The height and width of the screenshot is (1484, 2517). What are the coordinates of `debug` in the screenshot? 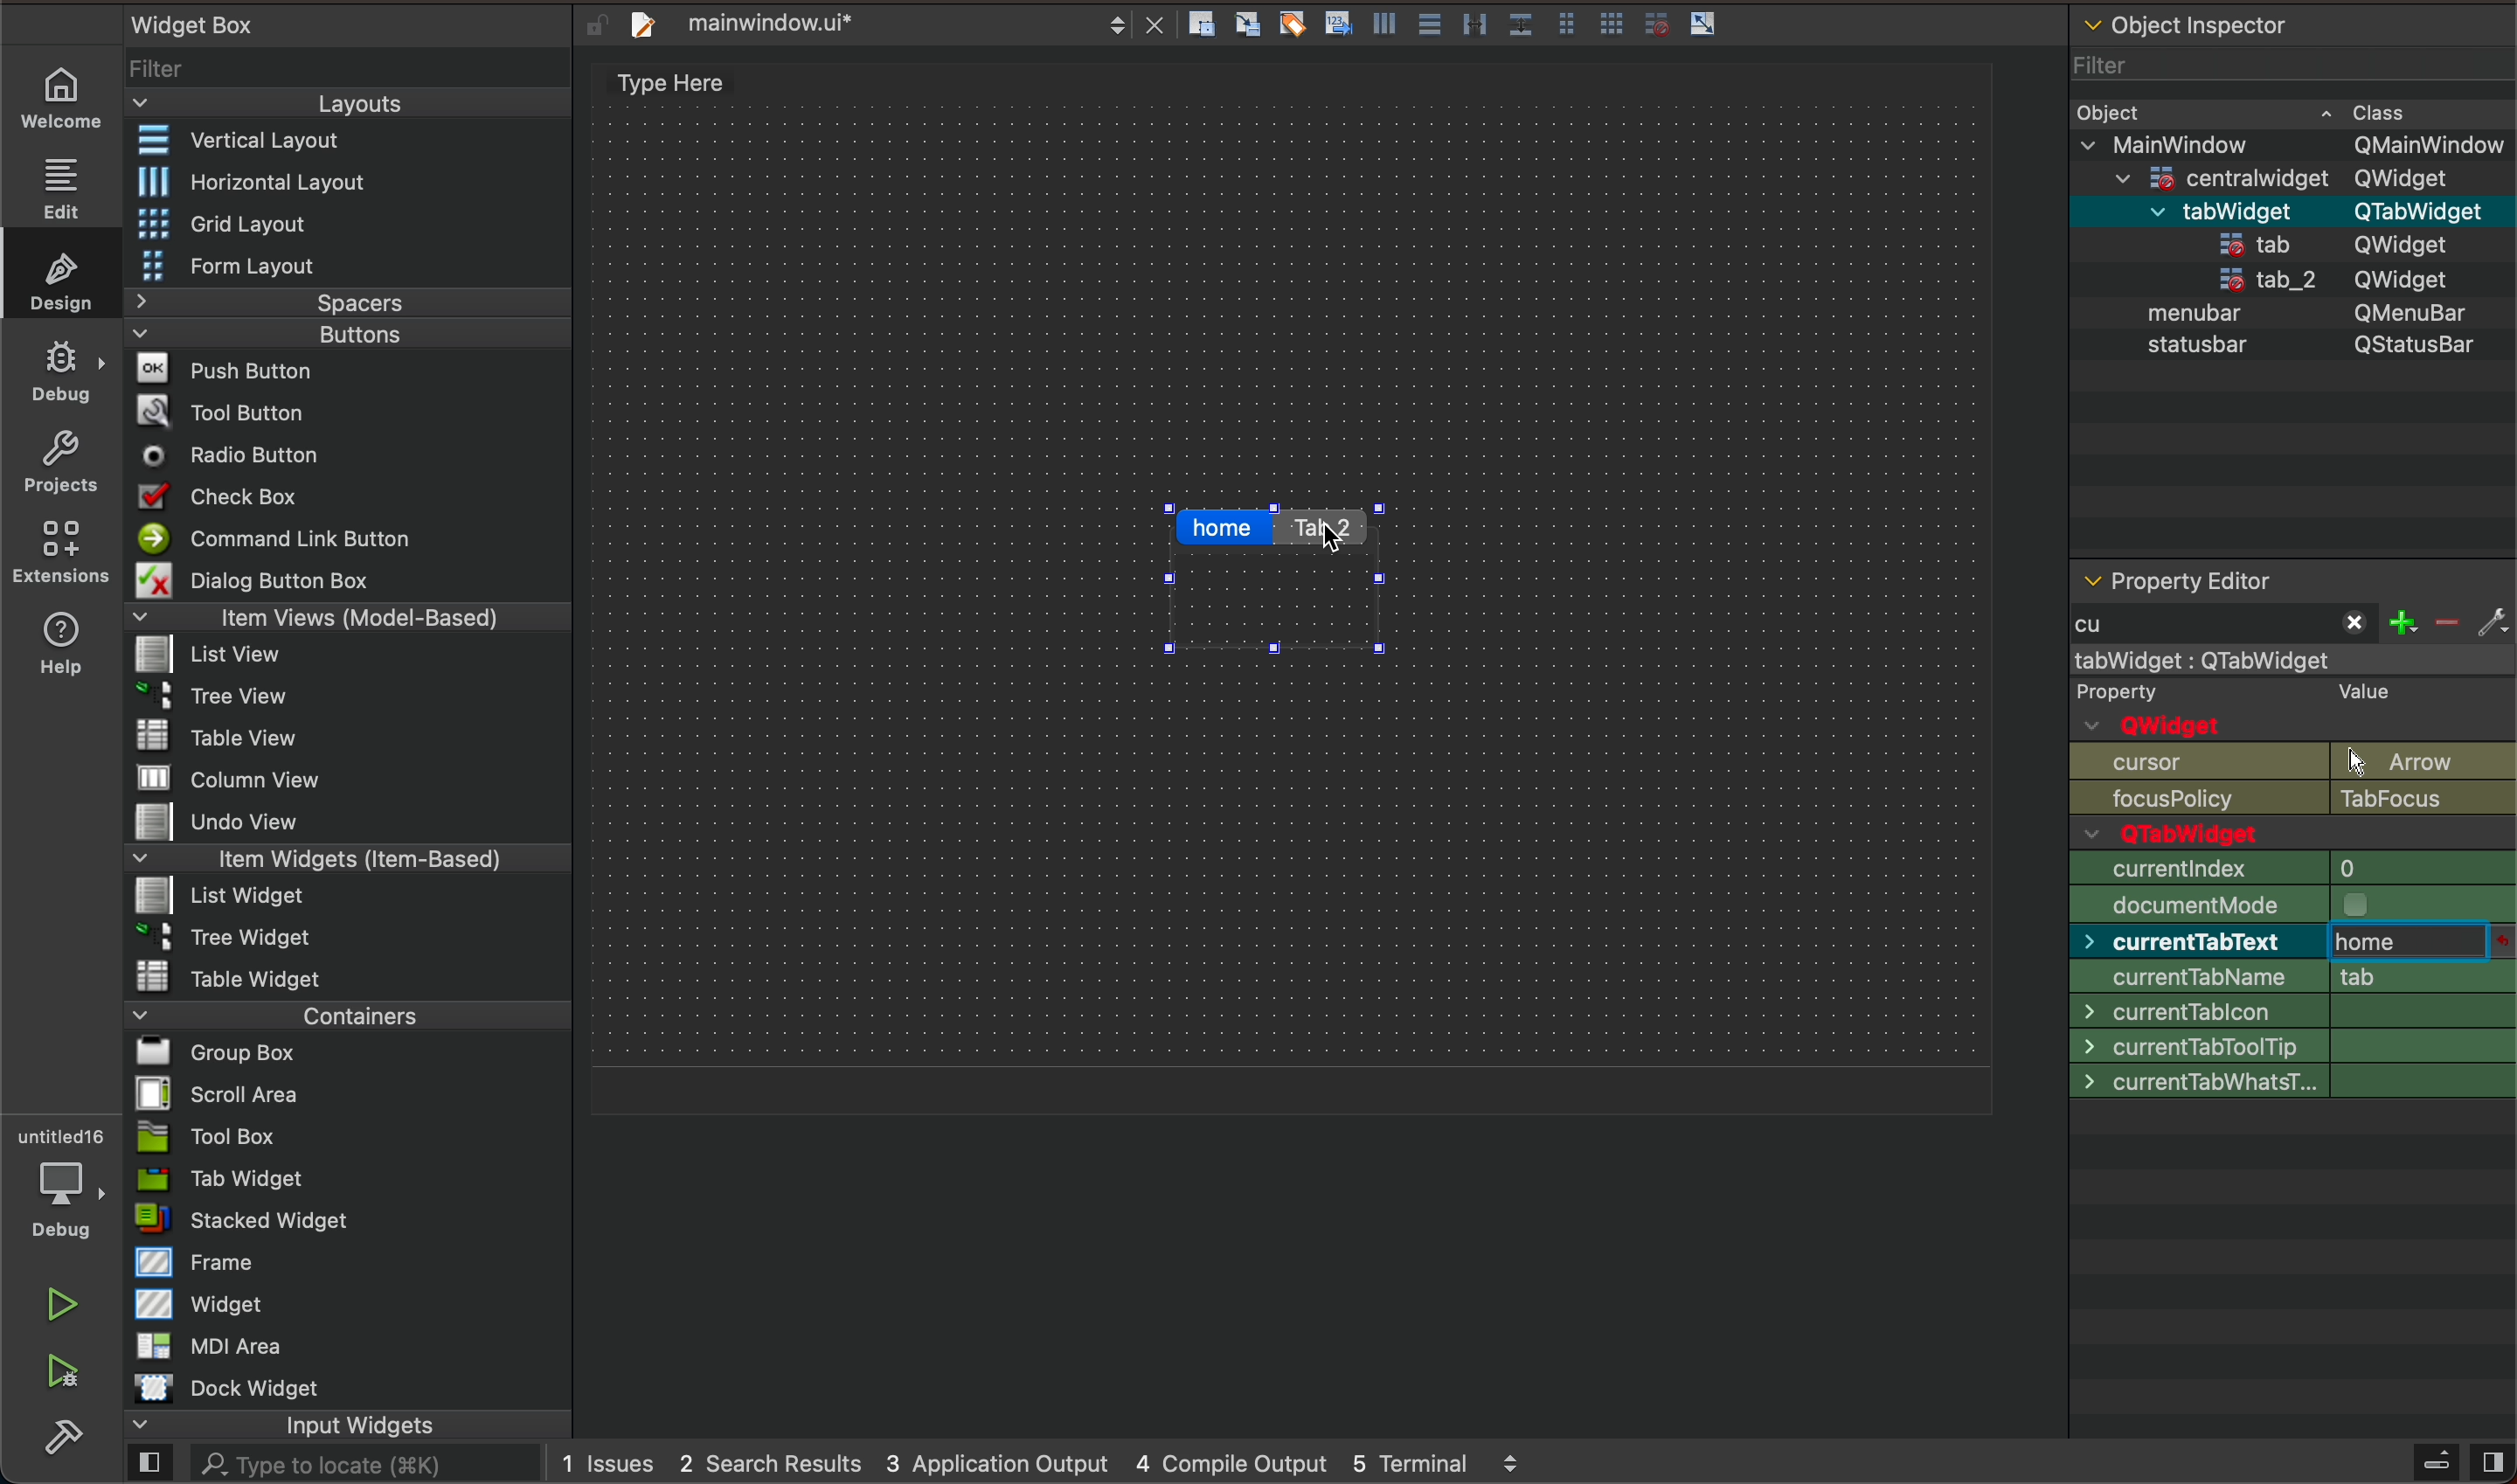 It's located at (62, 369).